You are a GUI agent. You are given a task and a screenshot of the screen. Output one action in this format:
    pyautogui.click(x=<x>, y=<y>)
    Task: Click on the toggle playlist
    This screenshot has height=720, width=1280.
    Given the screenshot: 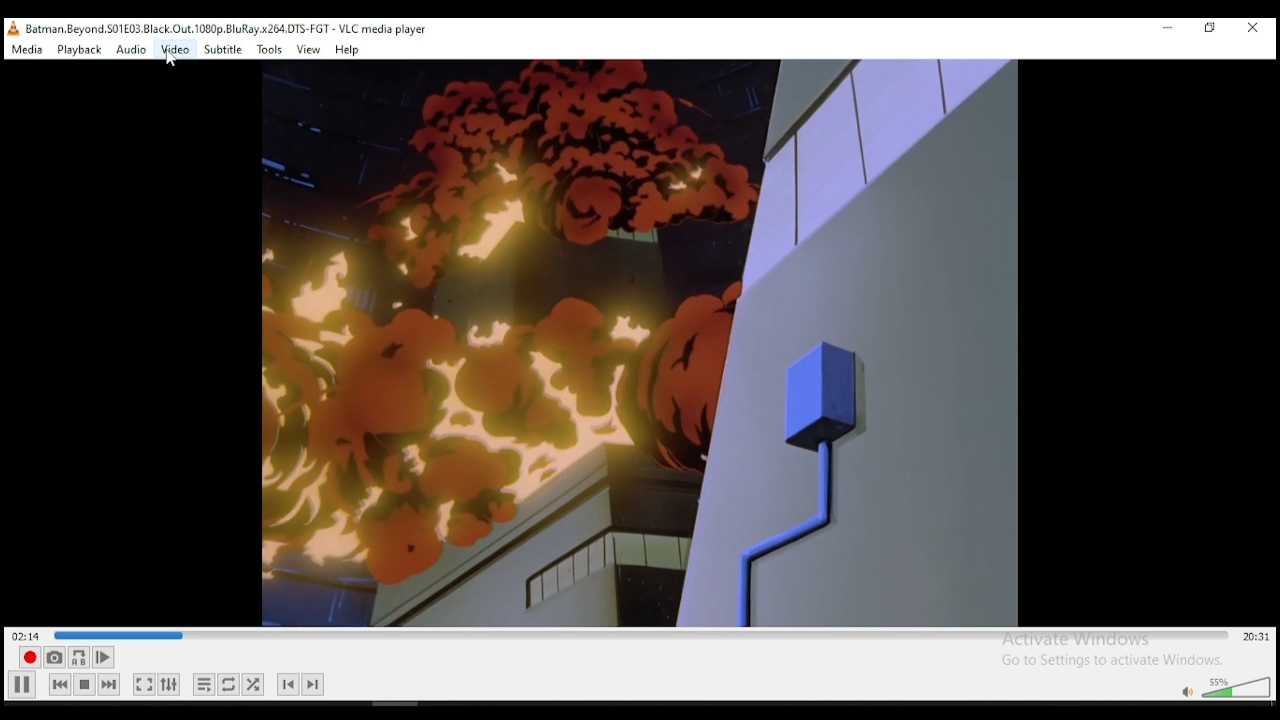 What is the action you would take?
    pyautogui.click(x=205, y=684)
    